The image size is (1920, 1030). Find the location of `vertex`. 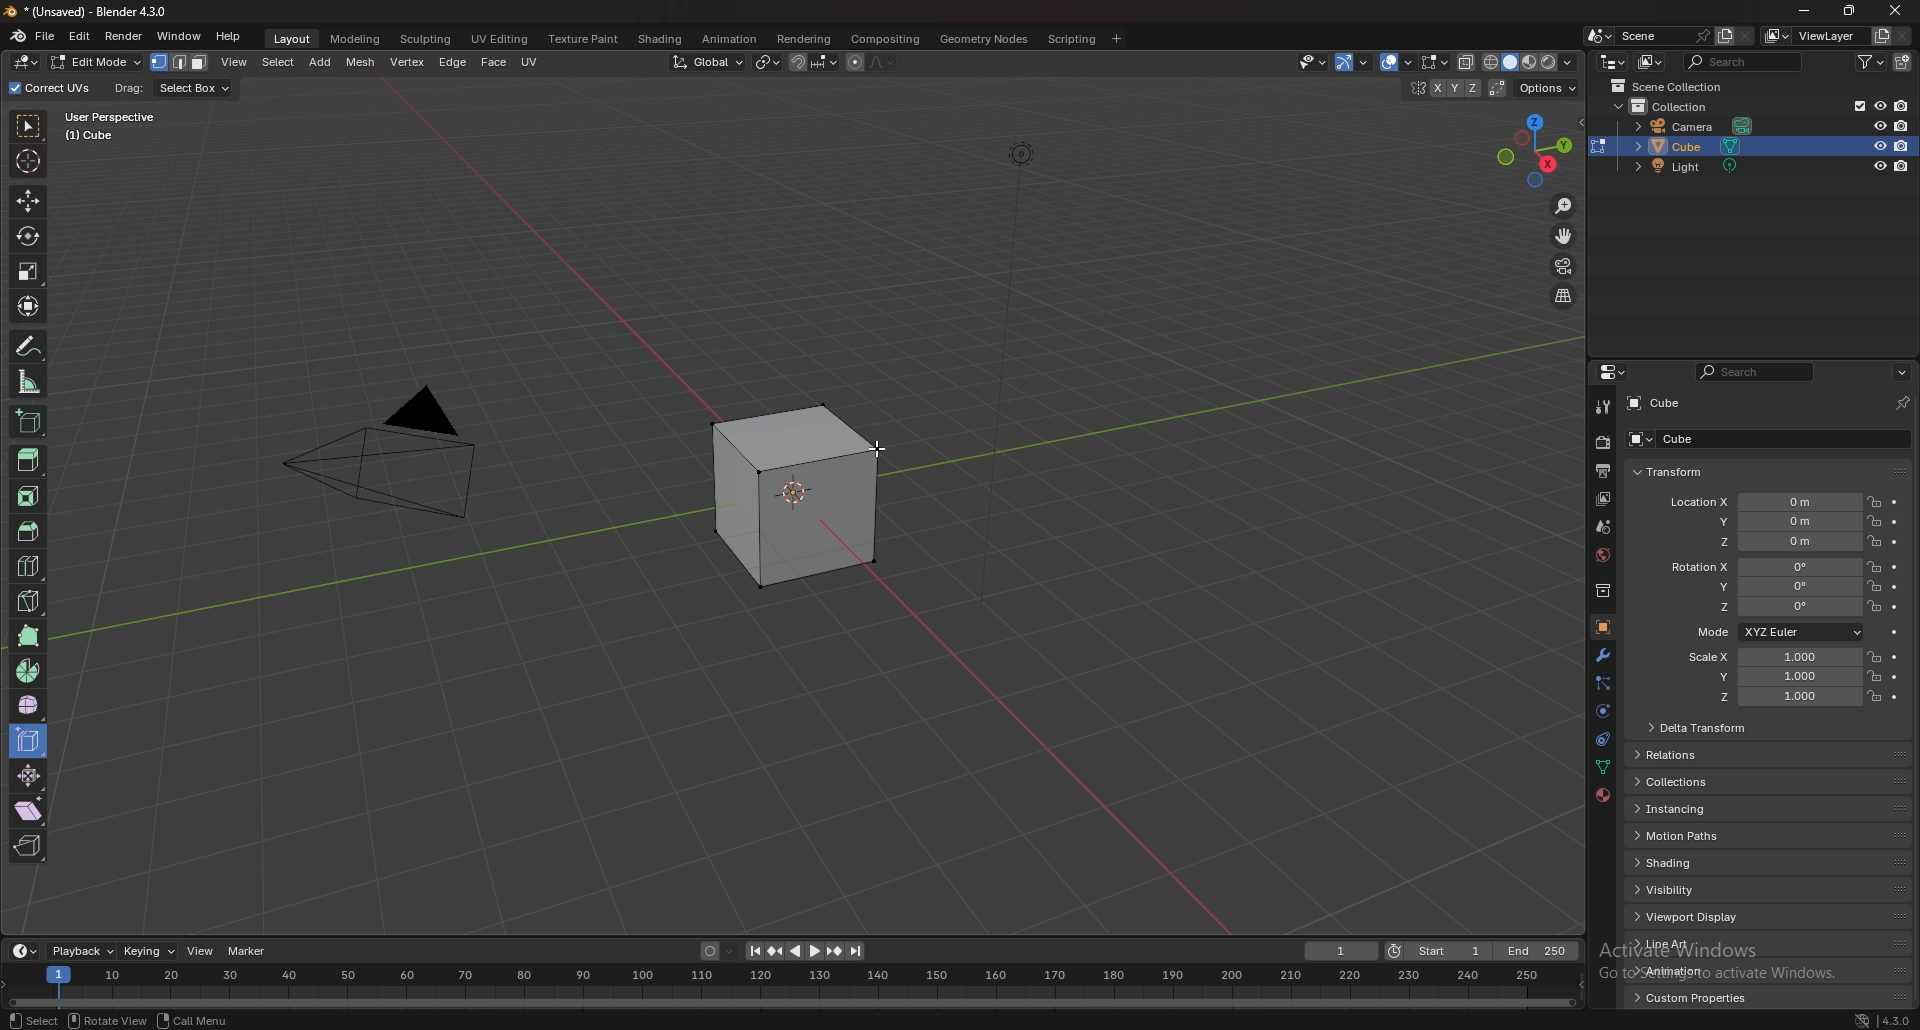

vertex is located at coordinates (408, 64).